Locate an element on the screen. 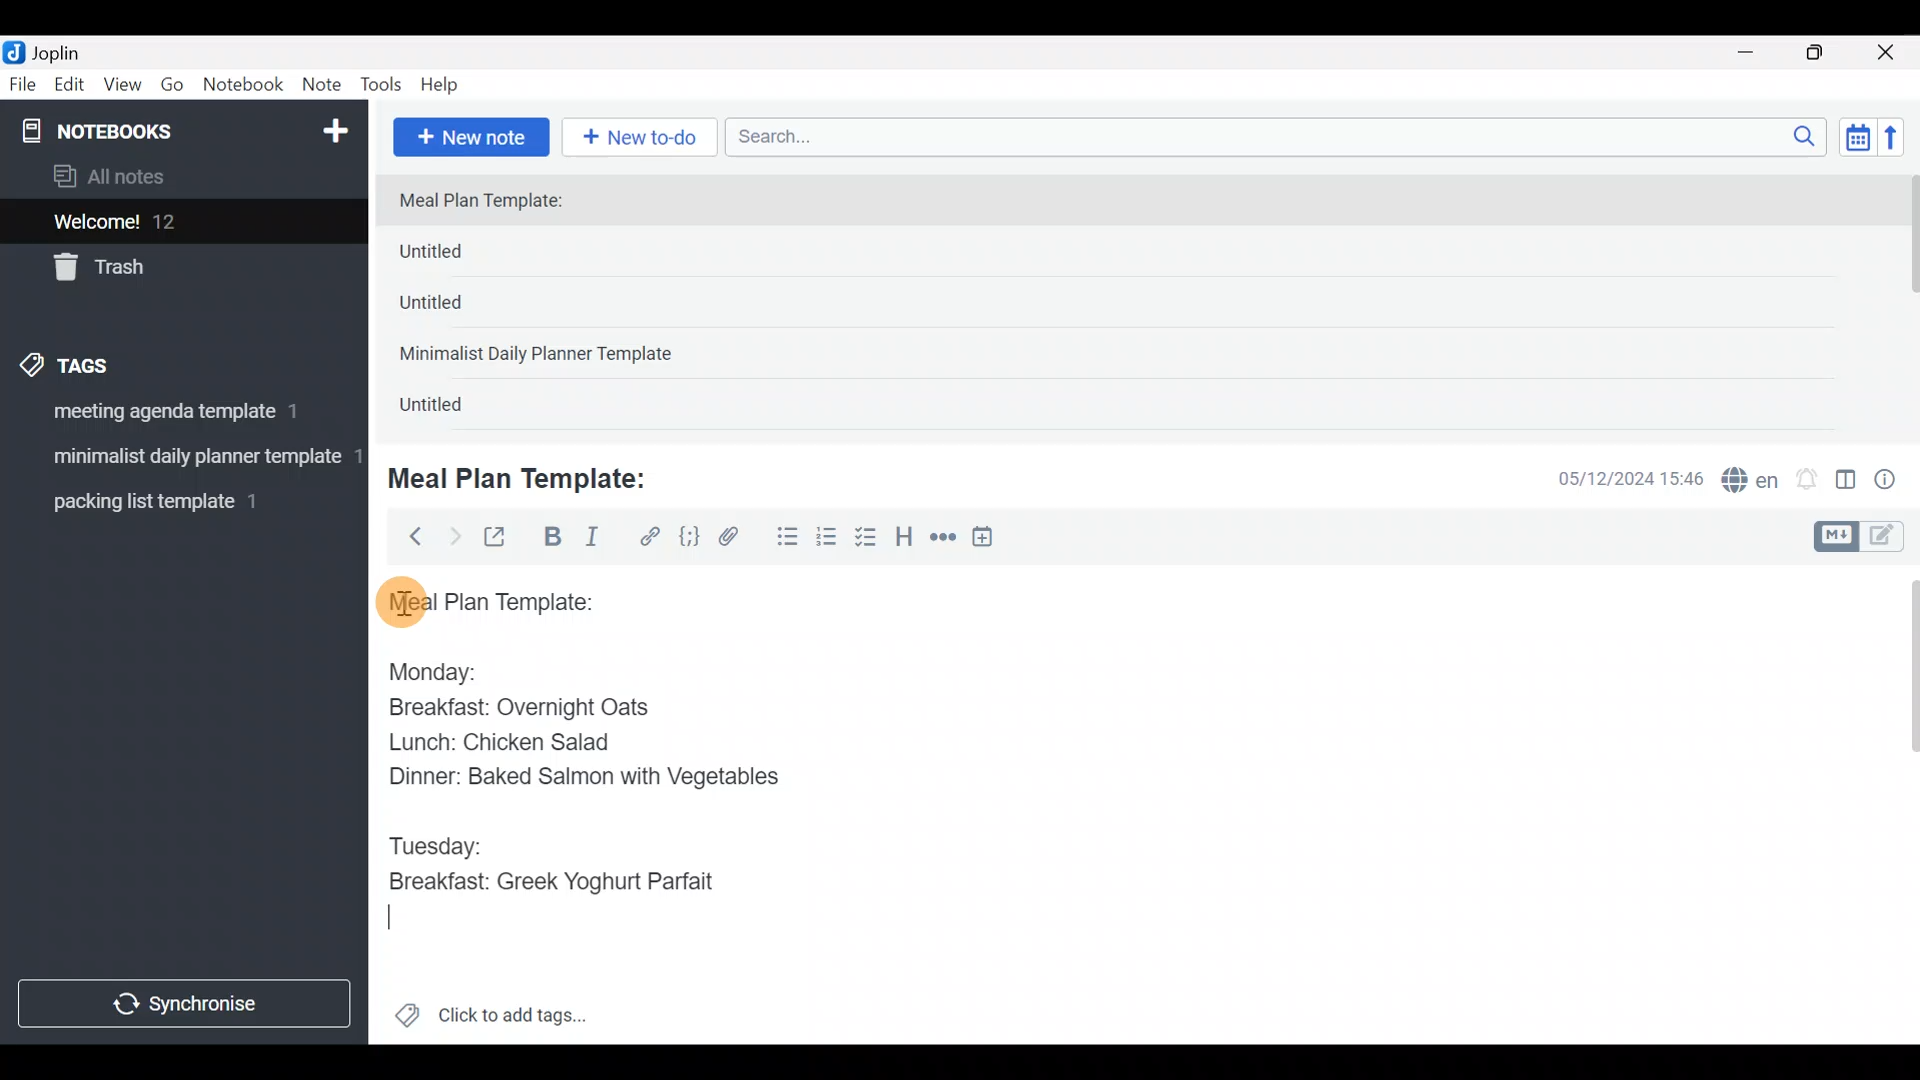  New to-do is located at coordinates (644, 139).